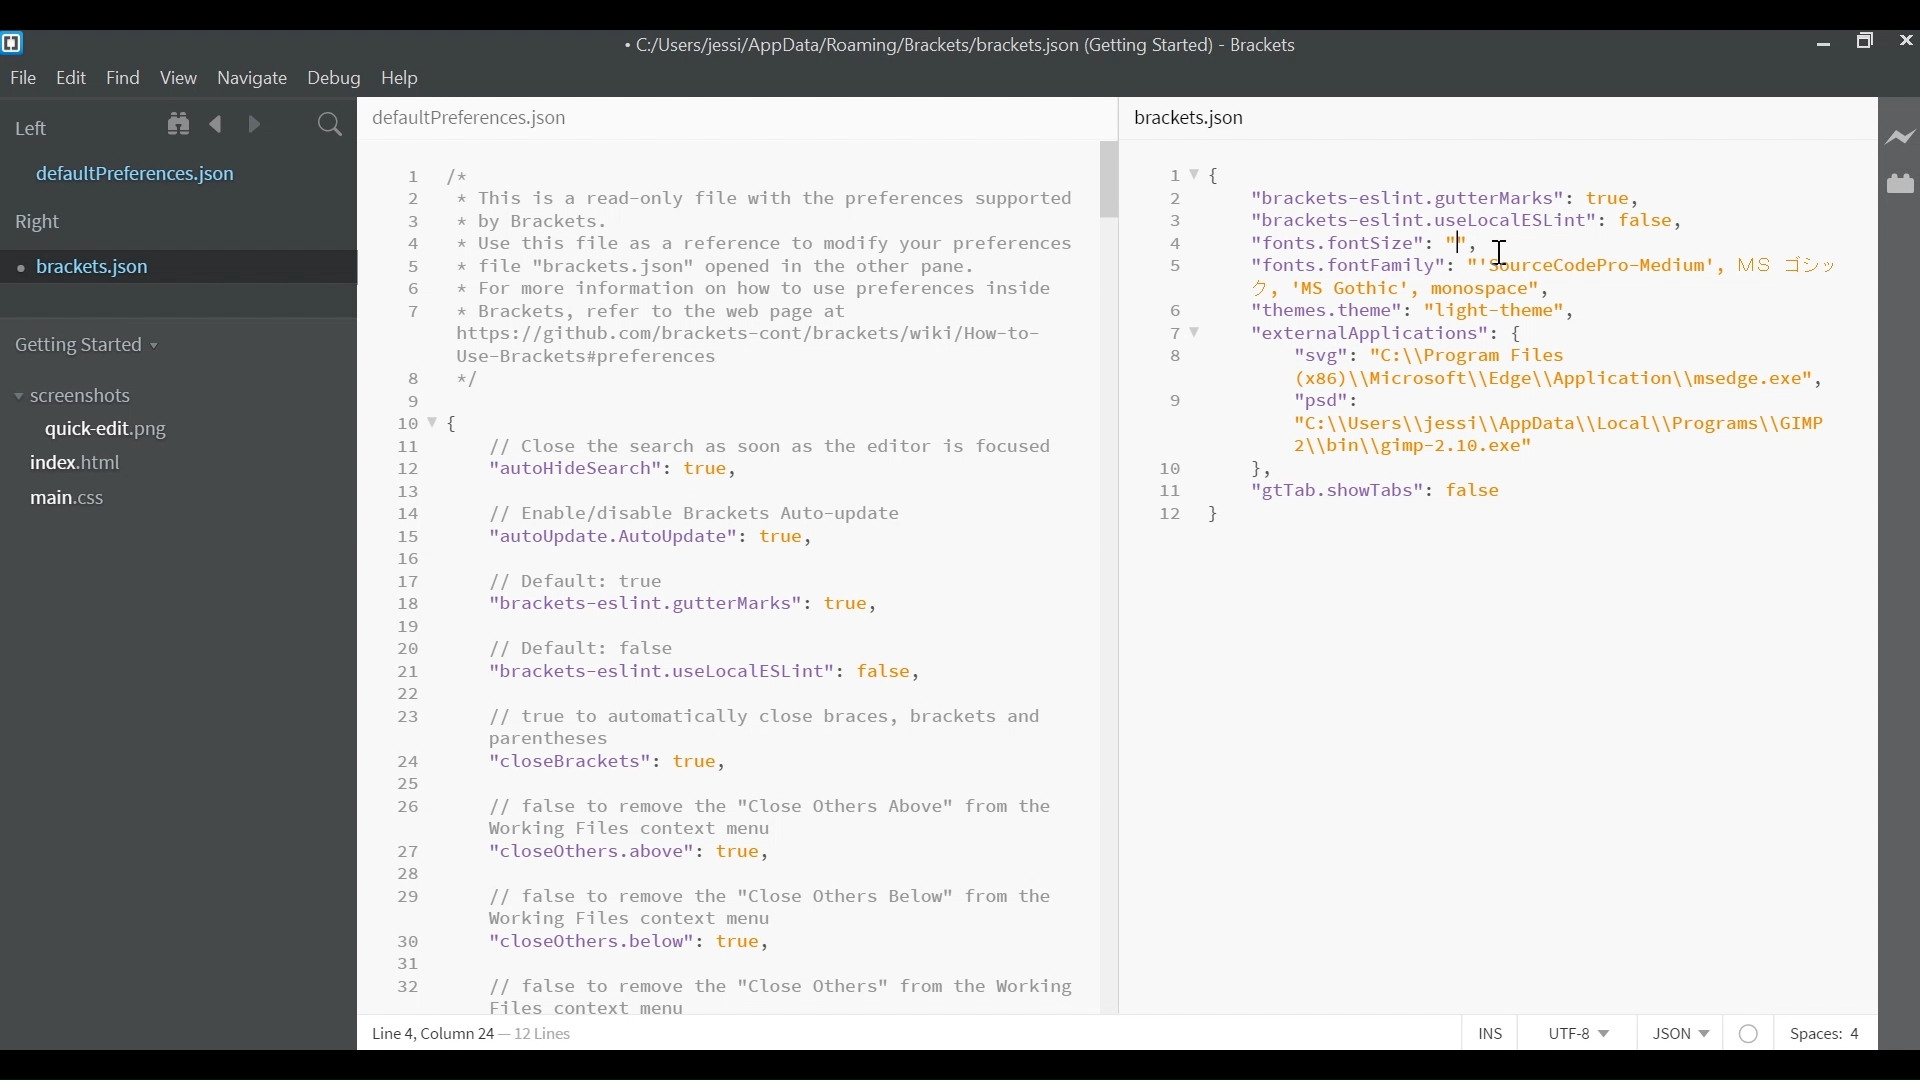 Image resolution: width=1920 pixels, height=1080 pixels. What do you see at coordinates (1580, 1033) in the screenshot?
I see `File Encoding` at bounding box center [1580, 1033].